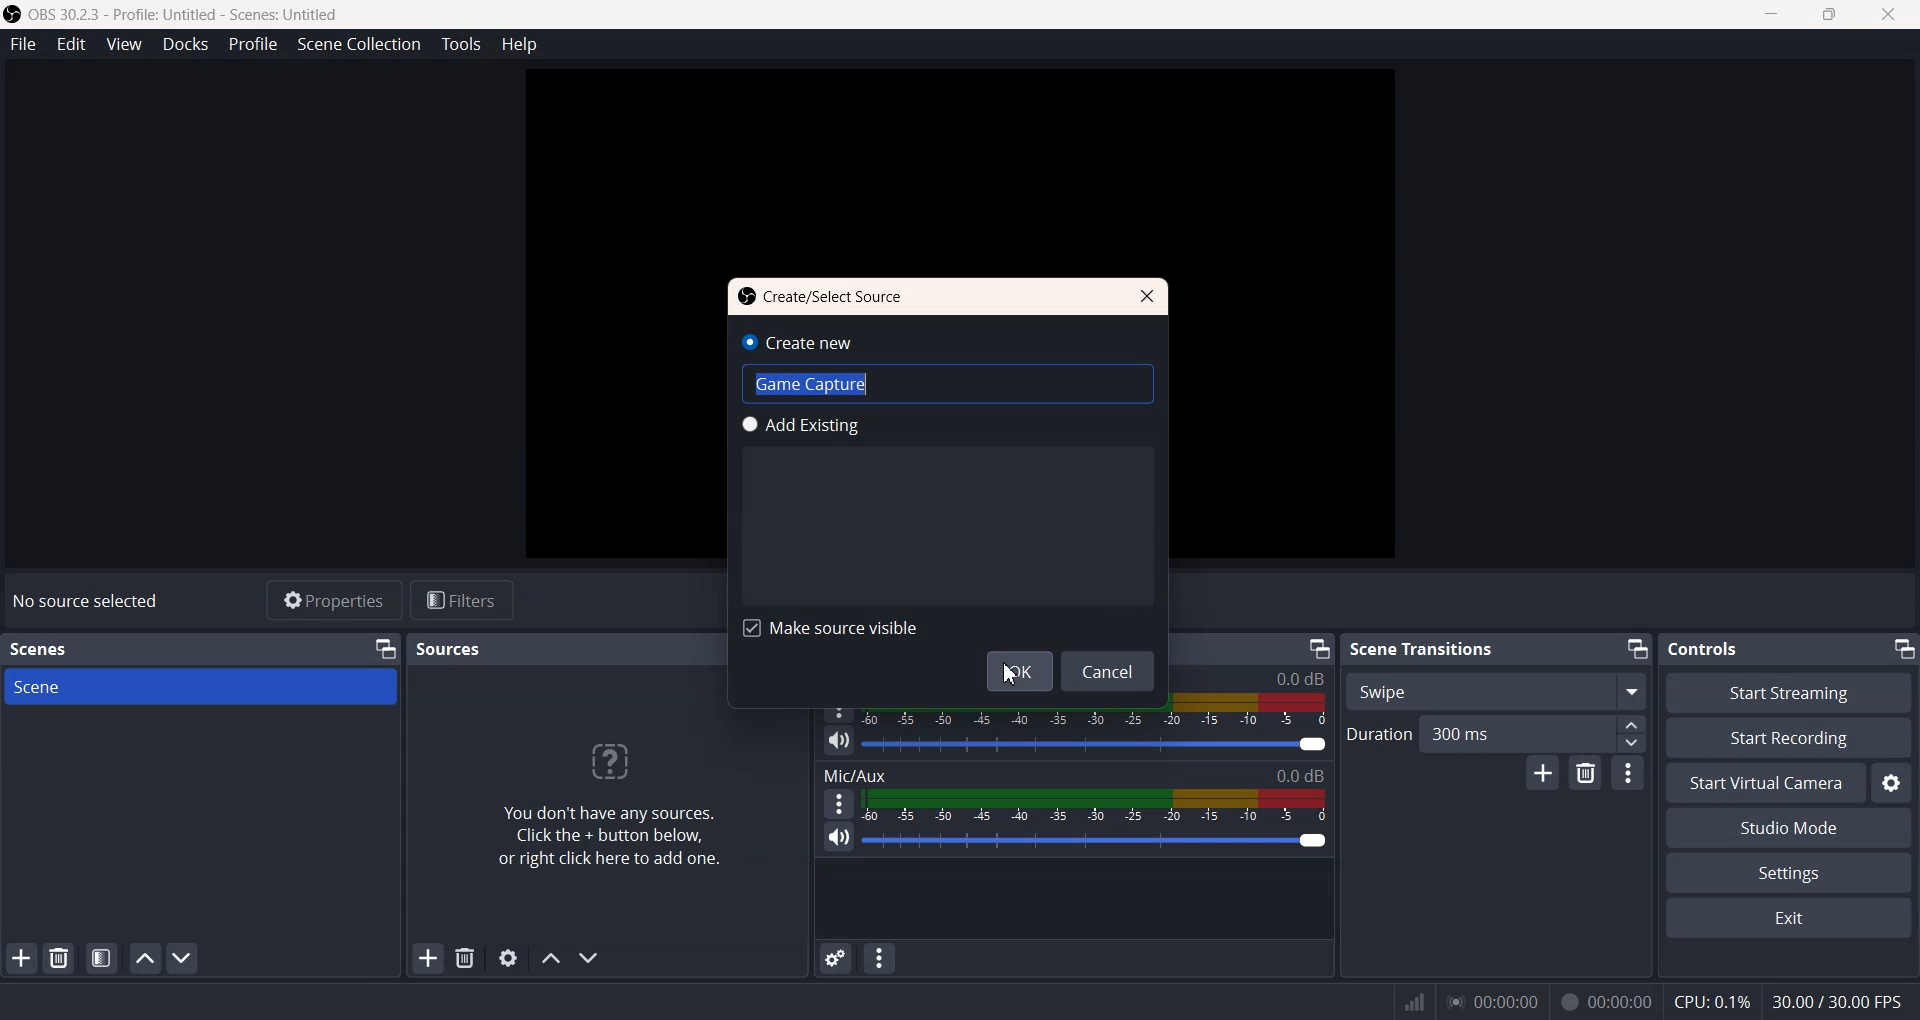 Image resolution: width=1920 pixels, height=1020 pixels. What do you see at coordinates (1093, 839) in the screenshot?
I see `Volume Adjuster` at bounding box center [1093, 839].